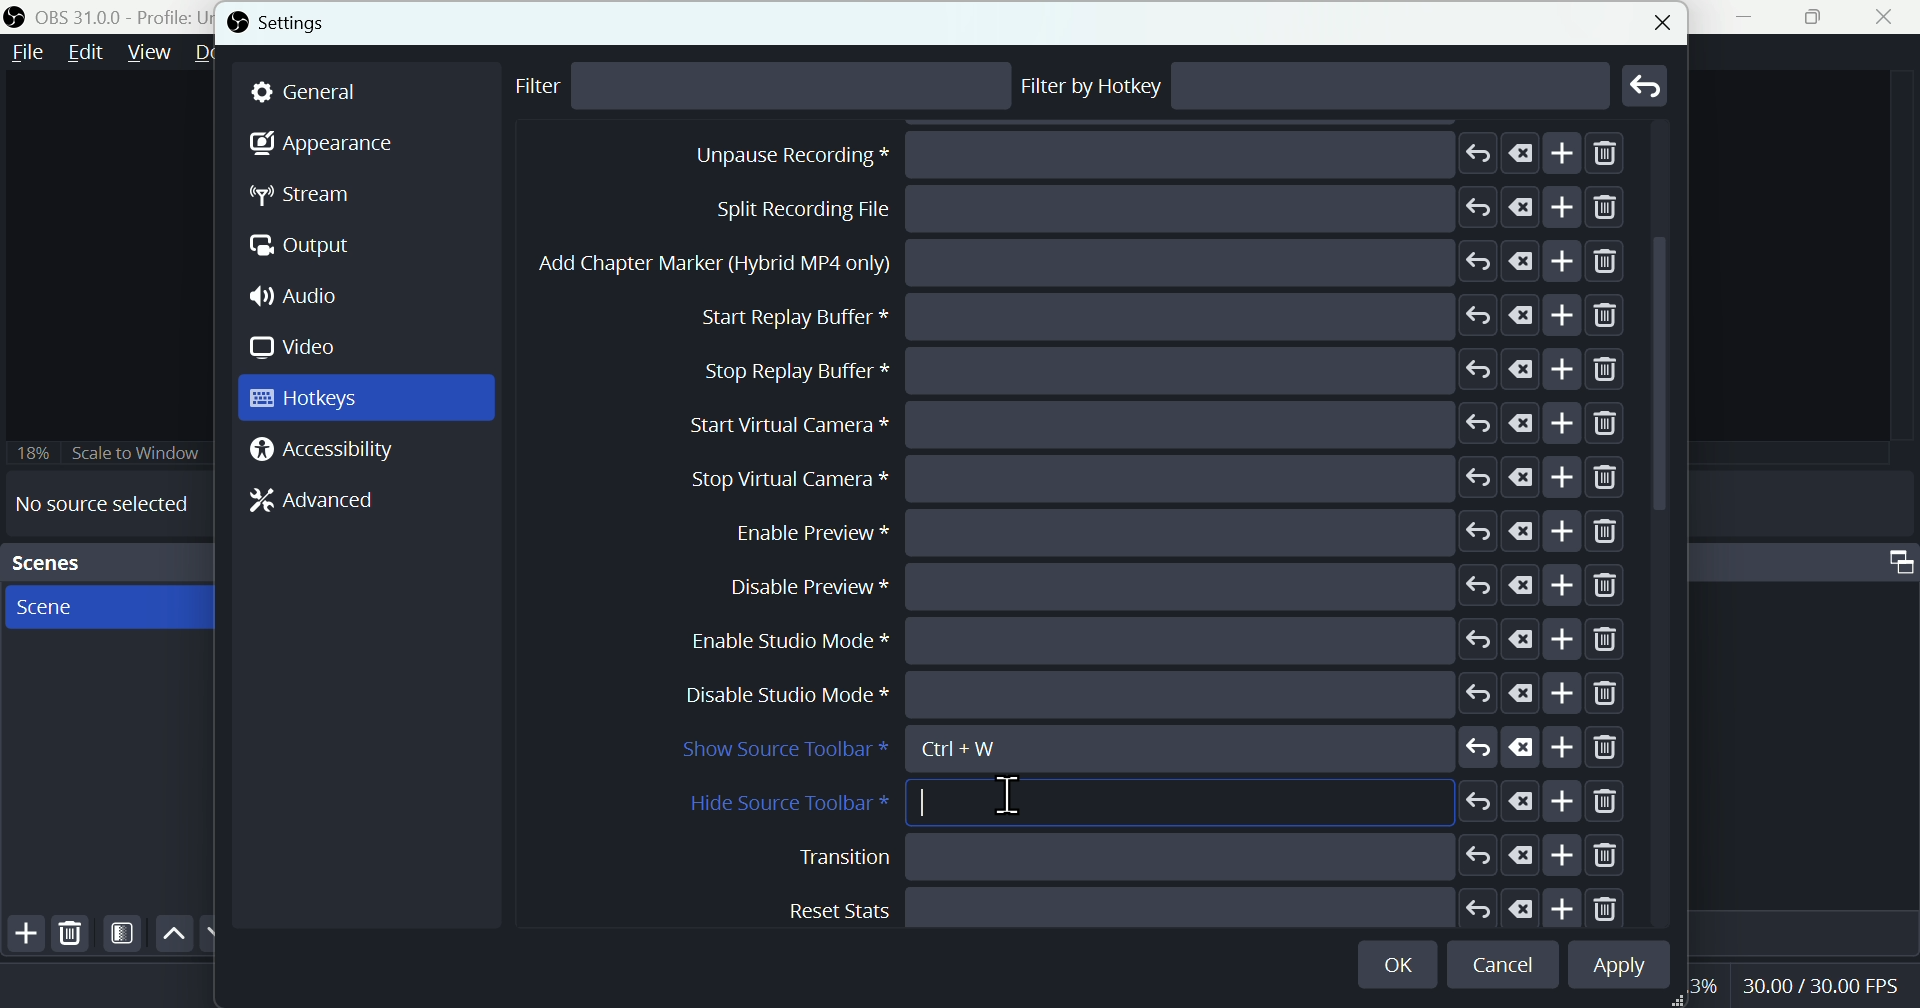 The height and width of the screenshot is (1008, 1920). What do you see at coordinates (1159, 422) in the screenshot?
I see `Split recording file` at bounding box center [1159, 422].